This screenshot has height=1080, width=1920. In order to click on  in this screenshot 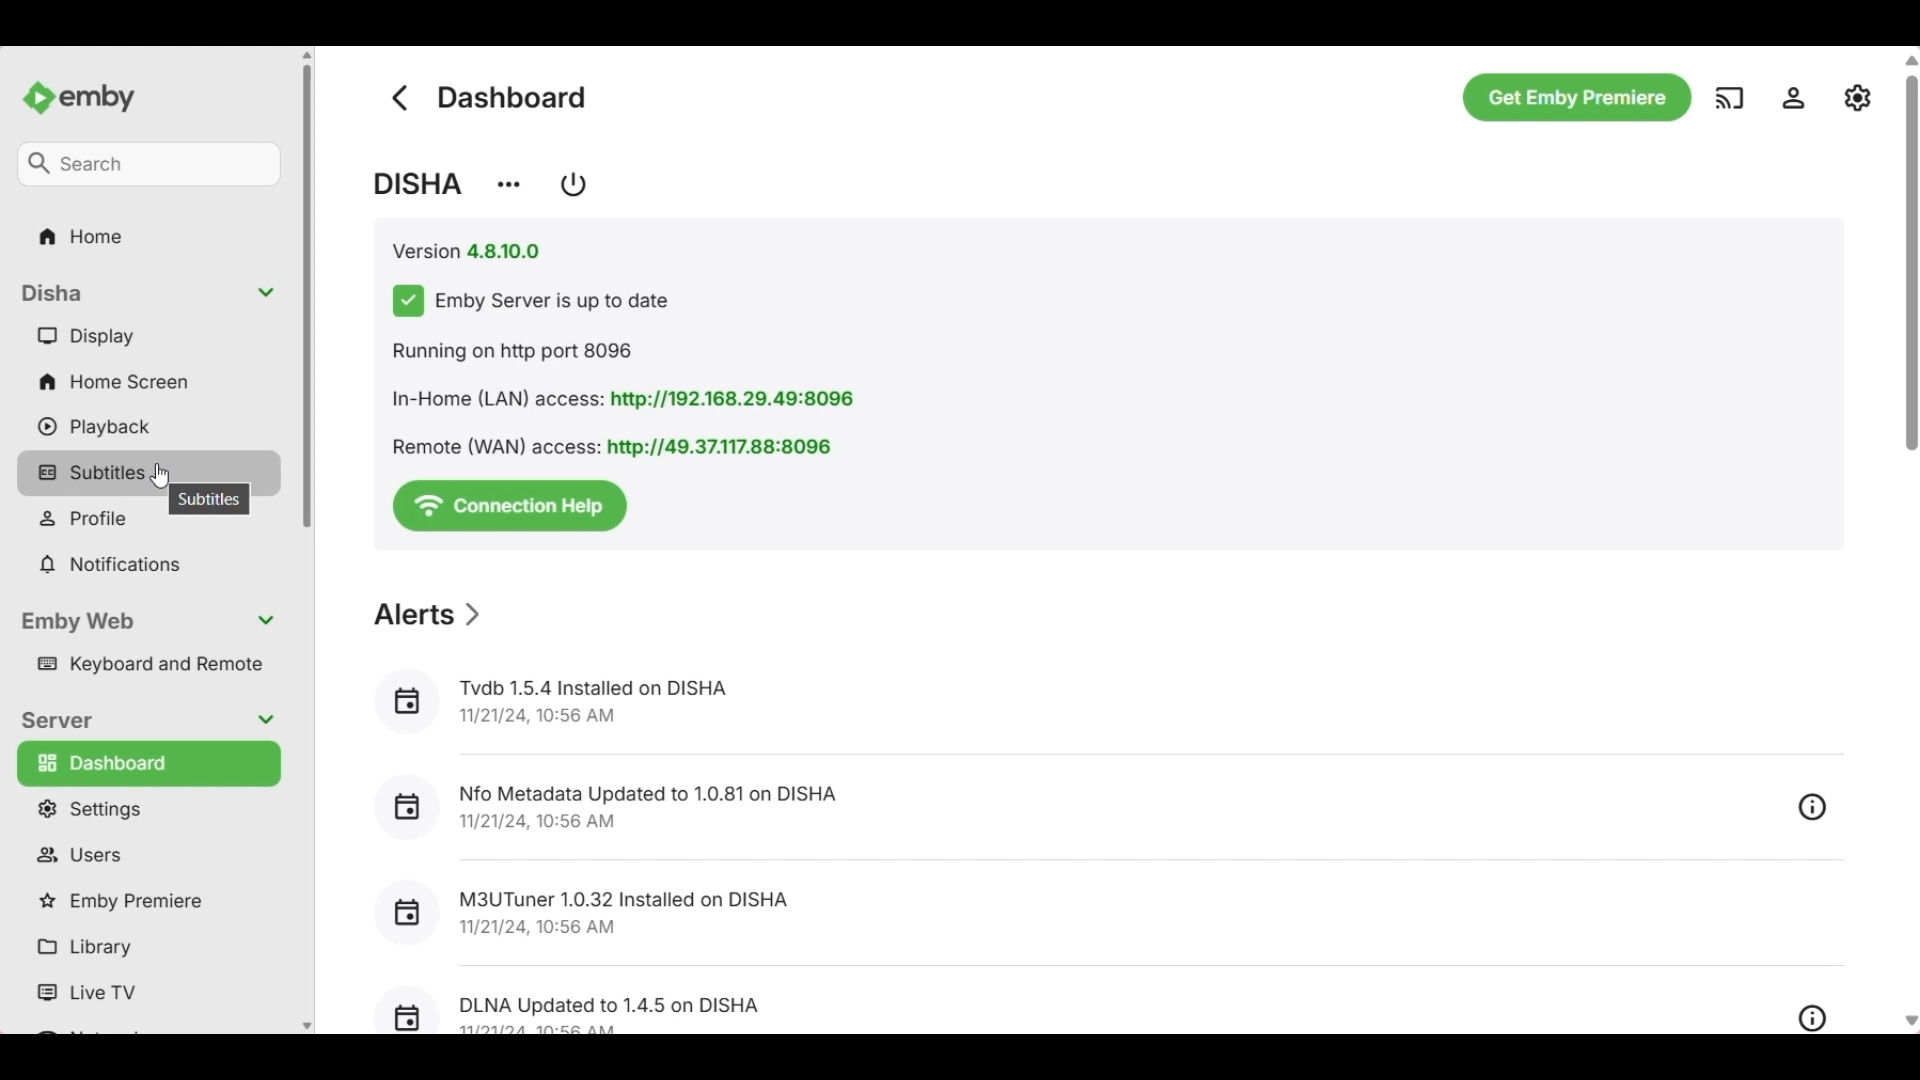, I will do `click(1002, 812)`.